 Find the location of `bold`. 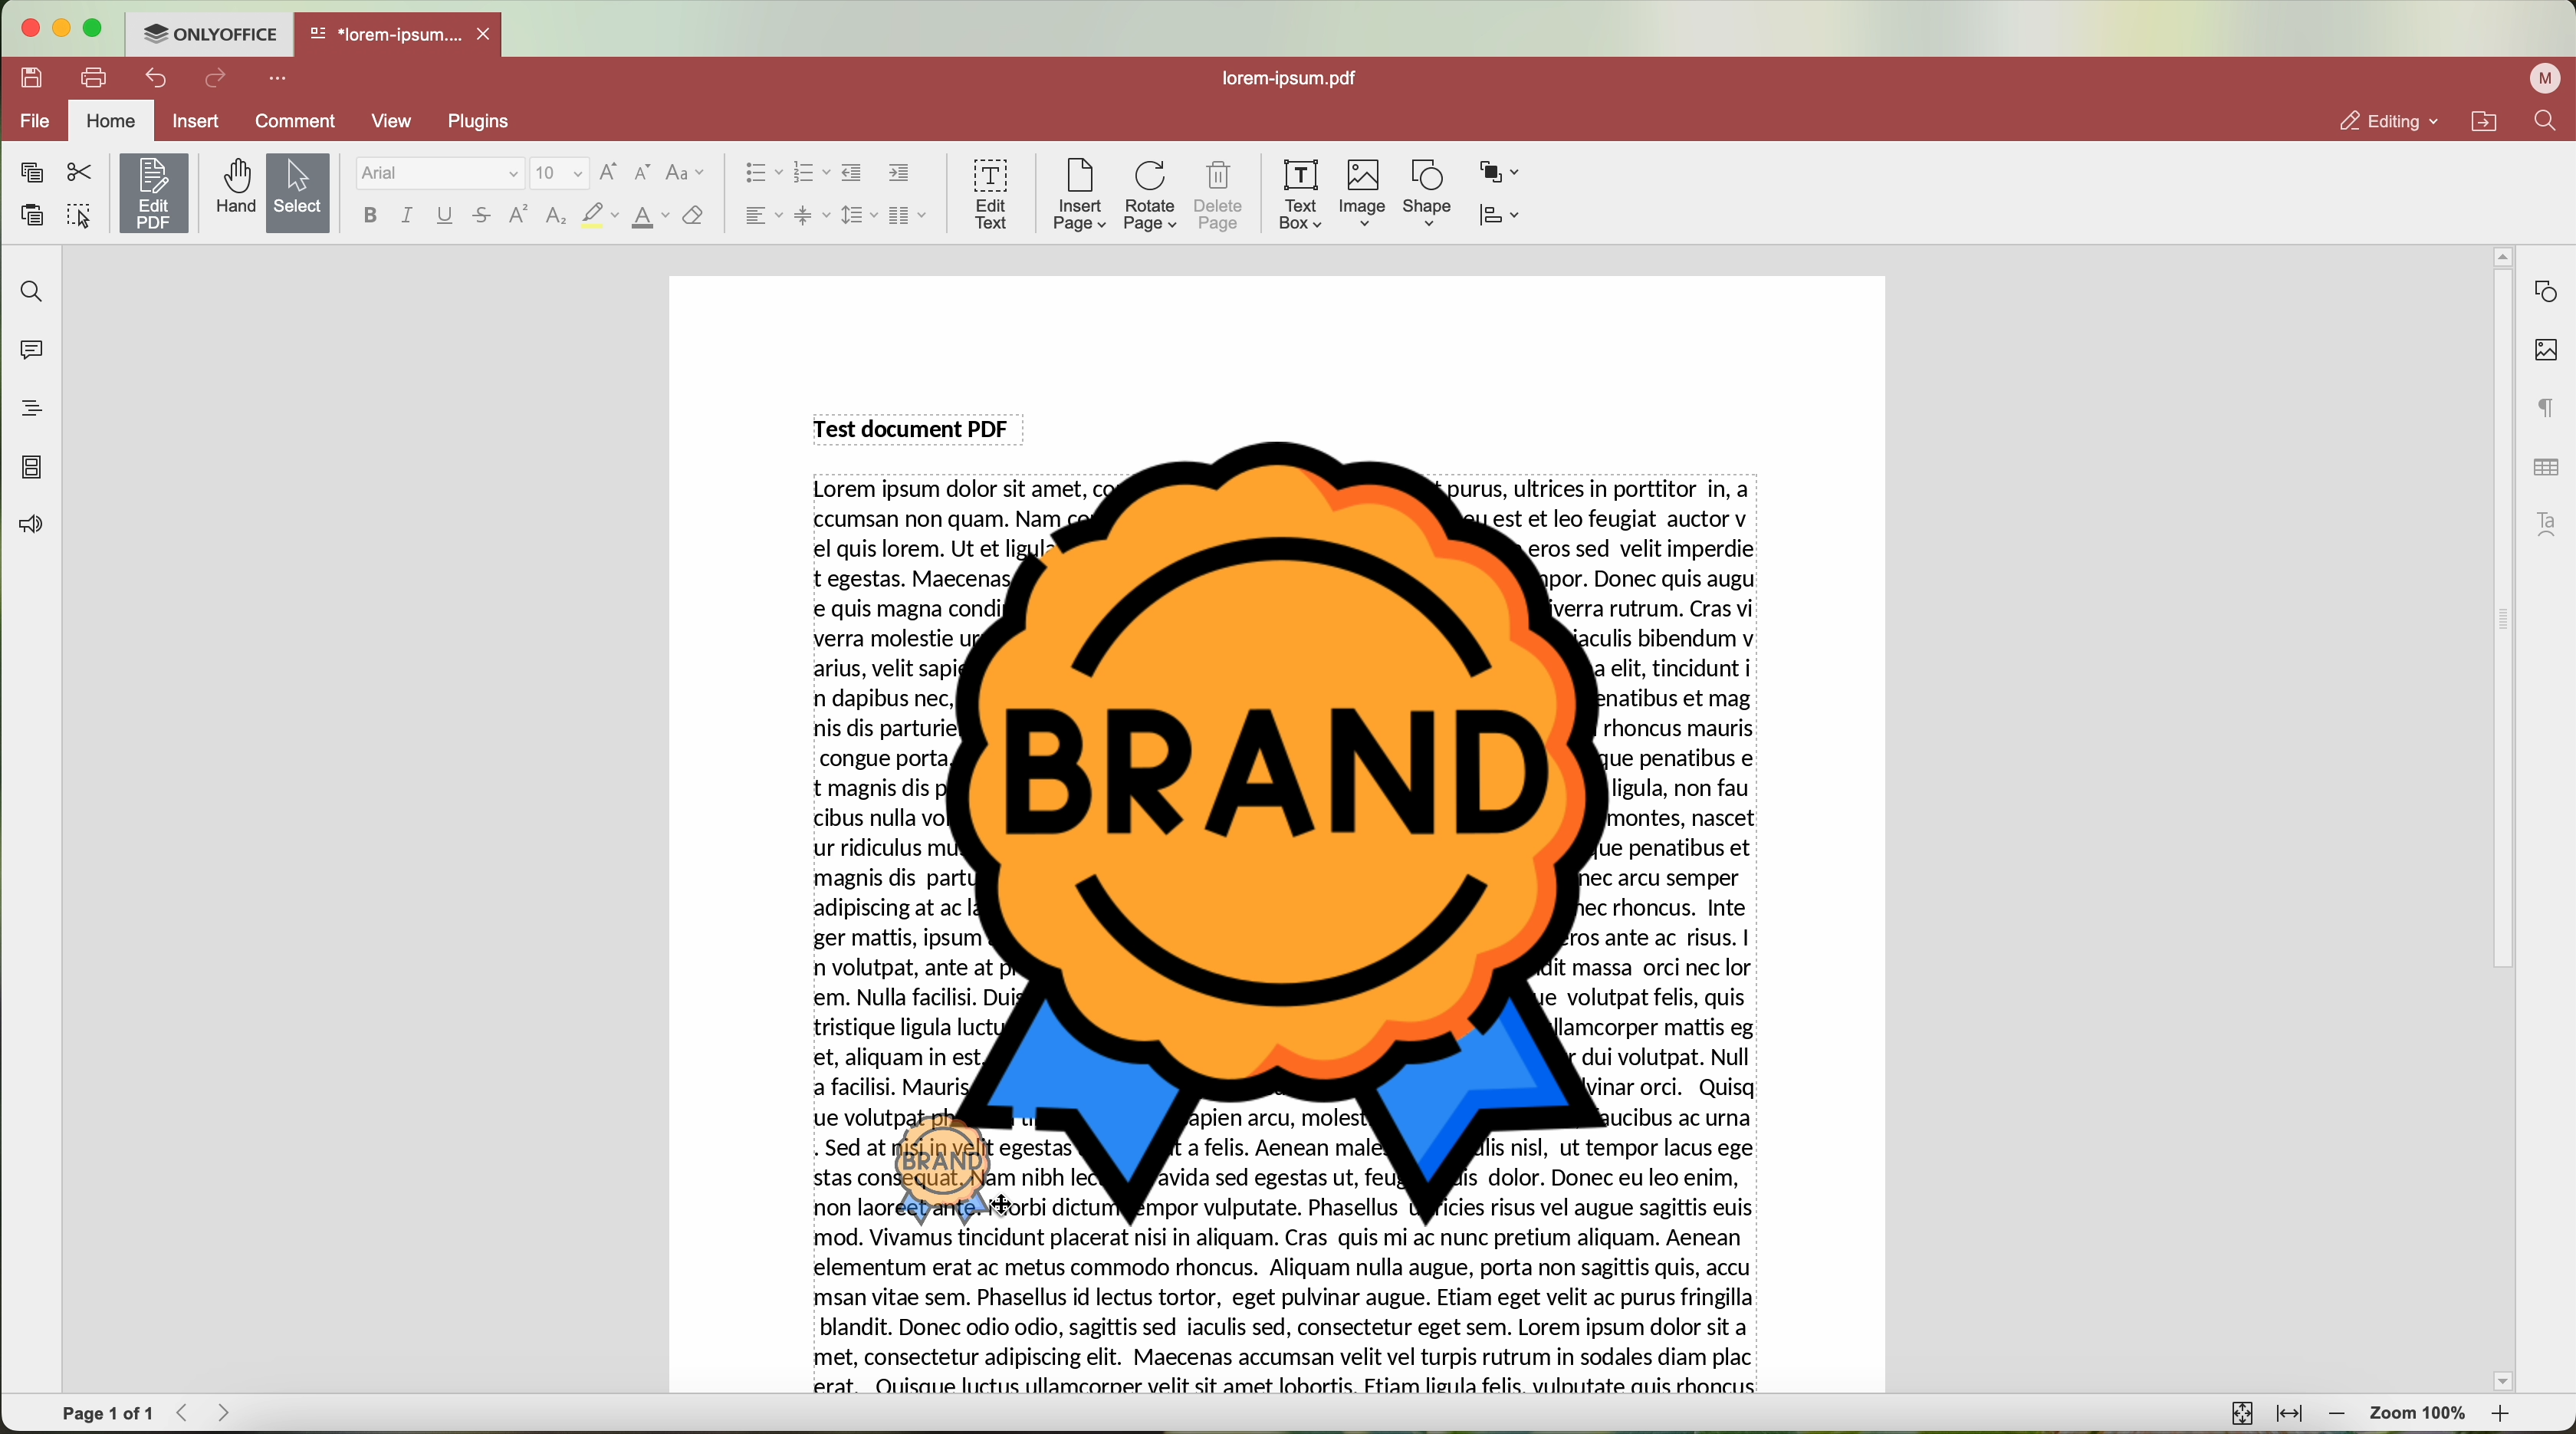

bold is located at coordinates (370, 215).